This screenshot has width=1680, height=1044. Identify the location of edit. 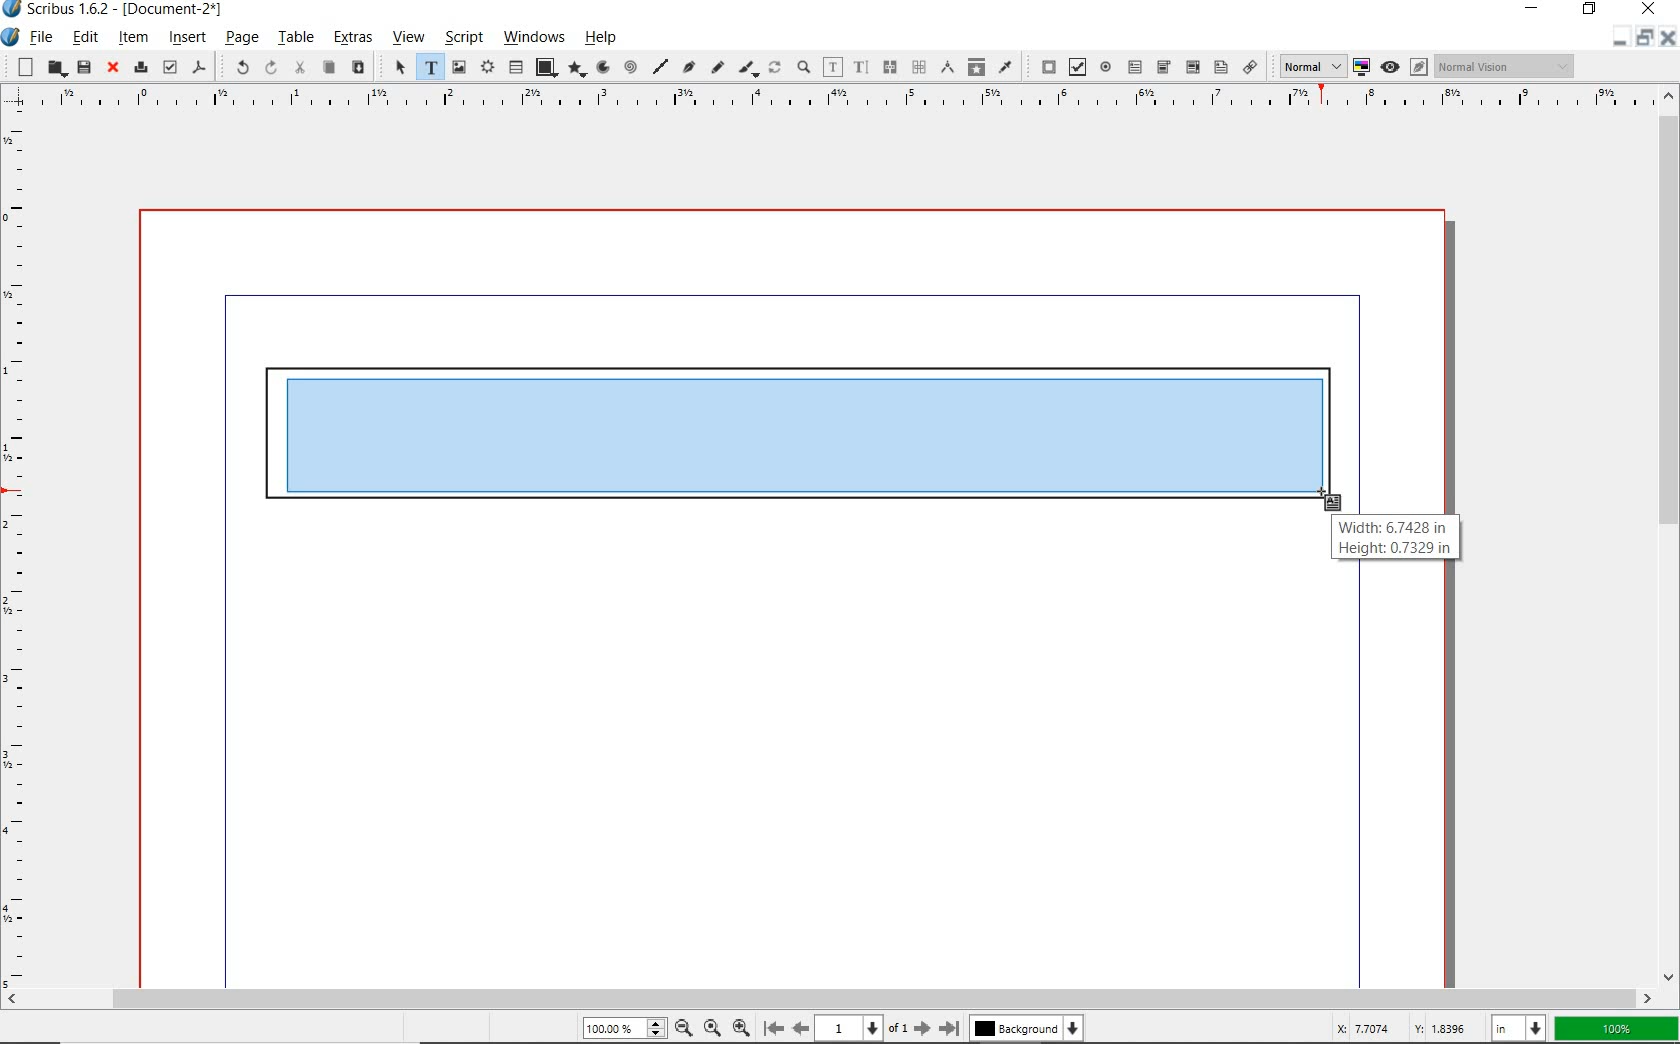
(86, 37).